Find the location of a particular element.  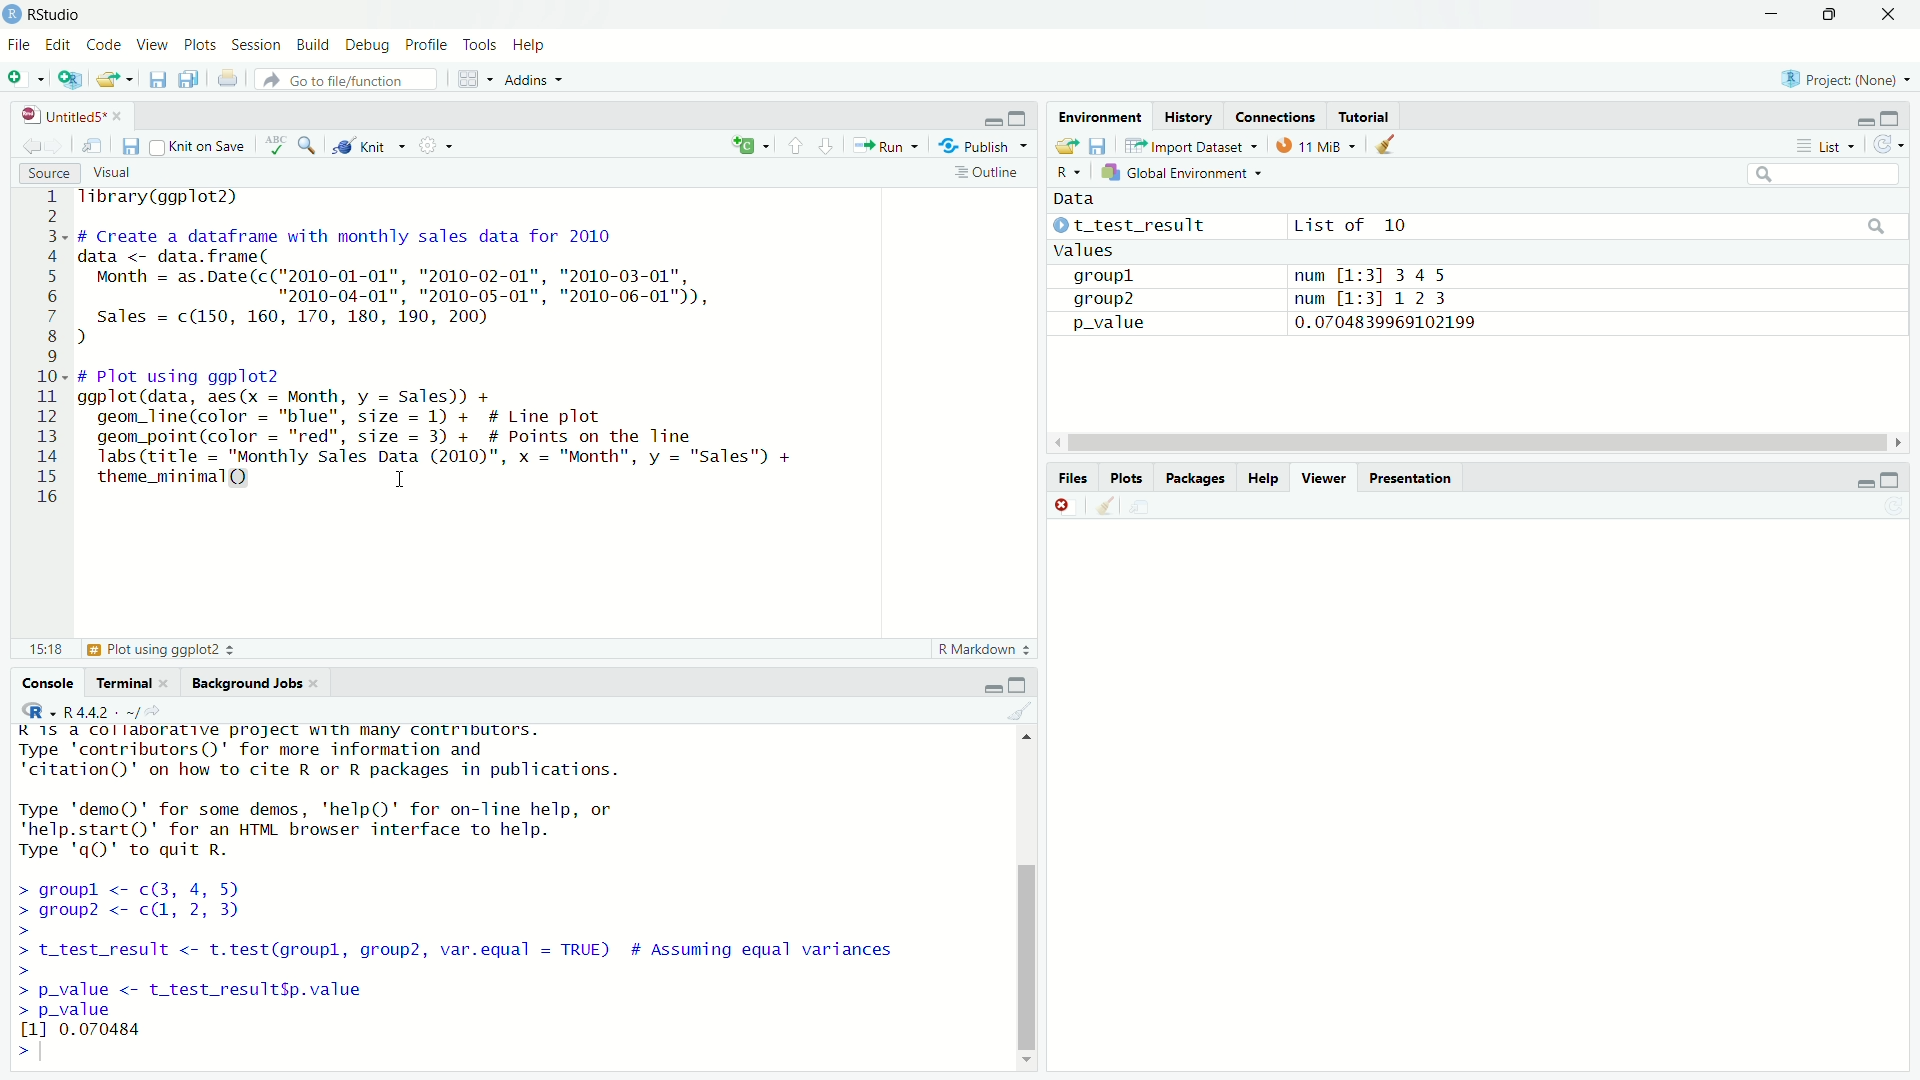

 11MB  is located at coordinates (1316, 145).